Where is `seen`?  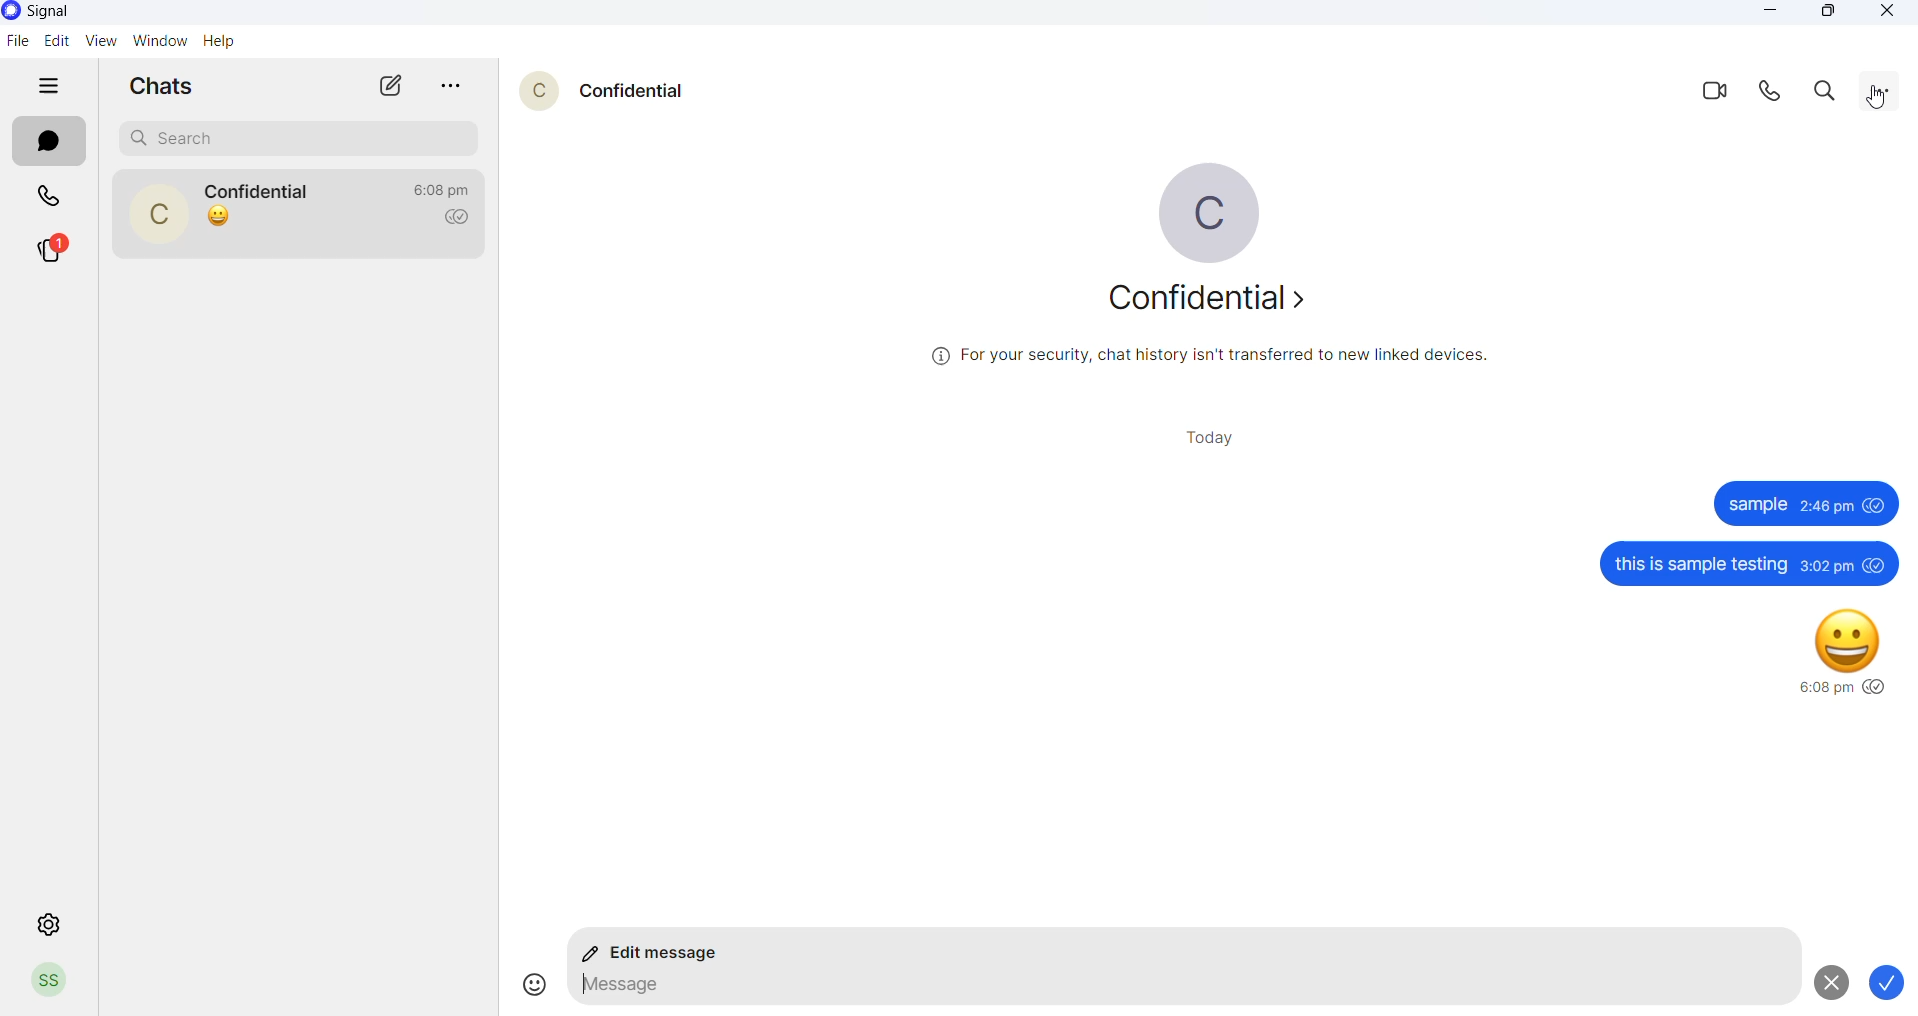 seen is located at coordinates (1878, 688).